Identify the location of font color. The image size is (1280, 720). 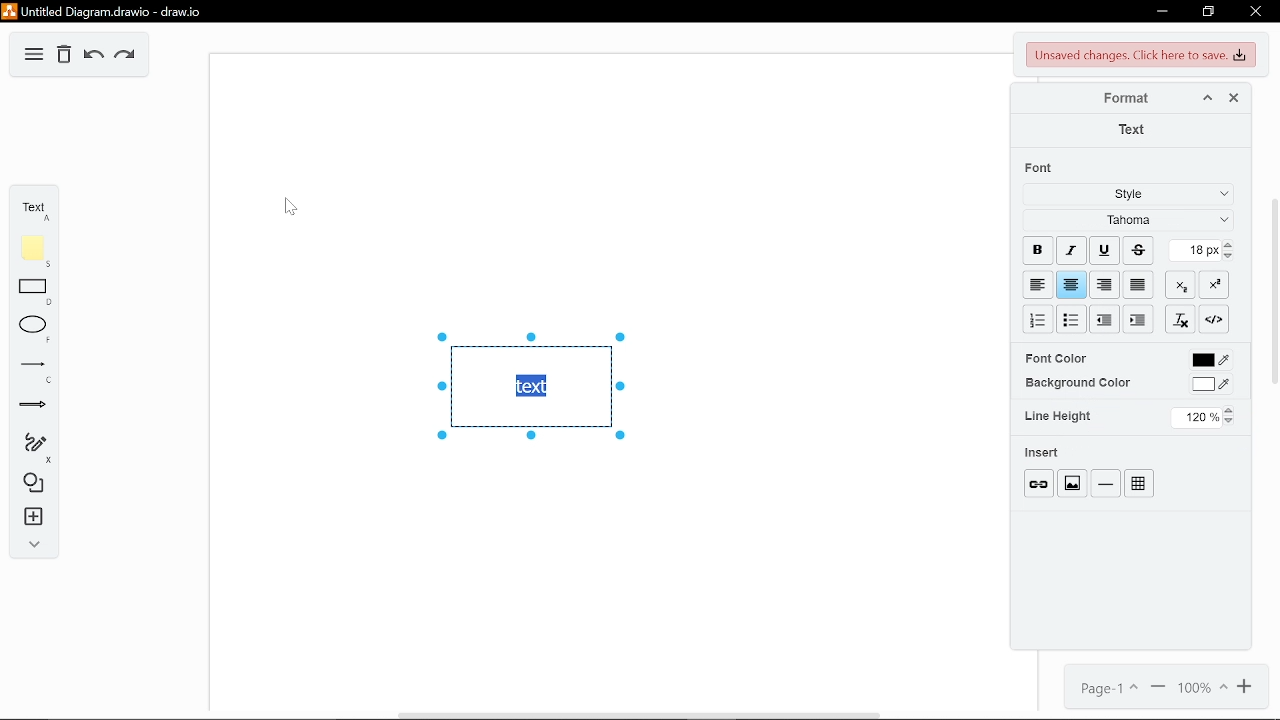
(1210, 362).